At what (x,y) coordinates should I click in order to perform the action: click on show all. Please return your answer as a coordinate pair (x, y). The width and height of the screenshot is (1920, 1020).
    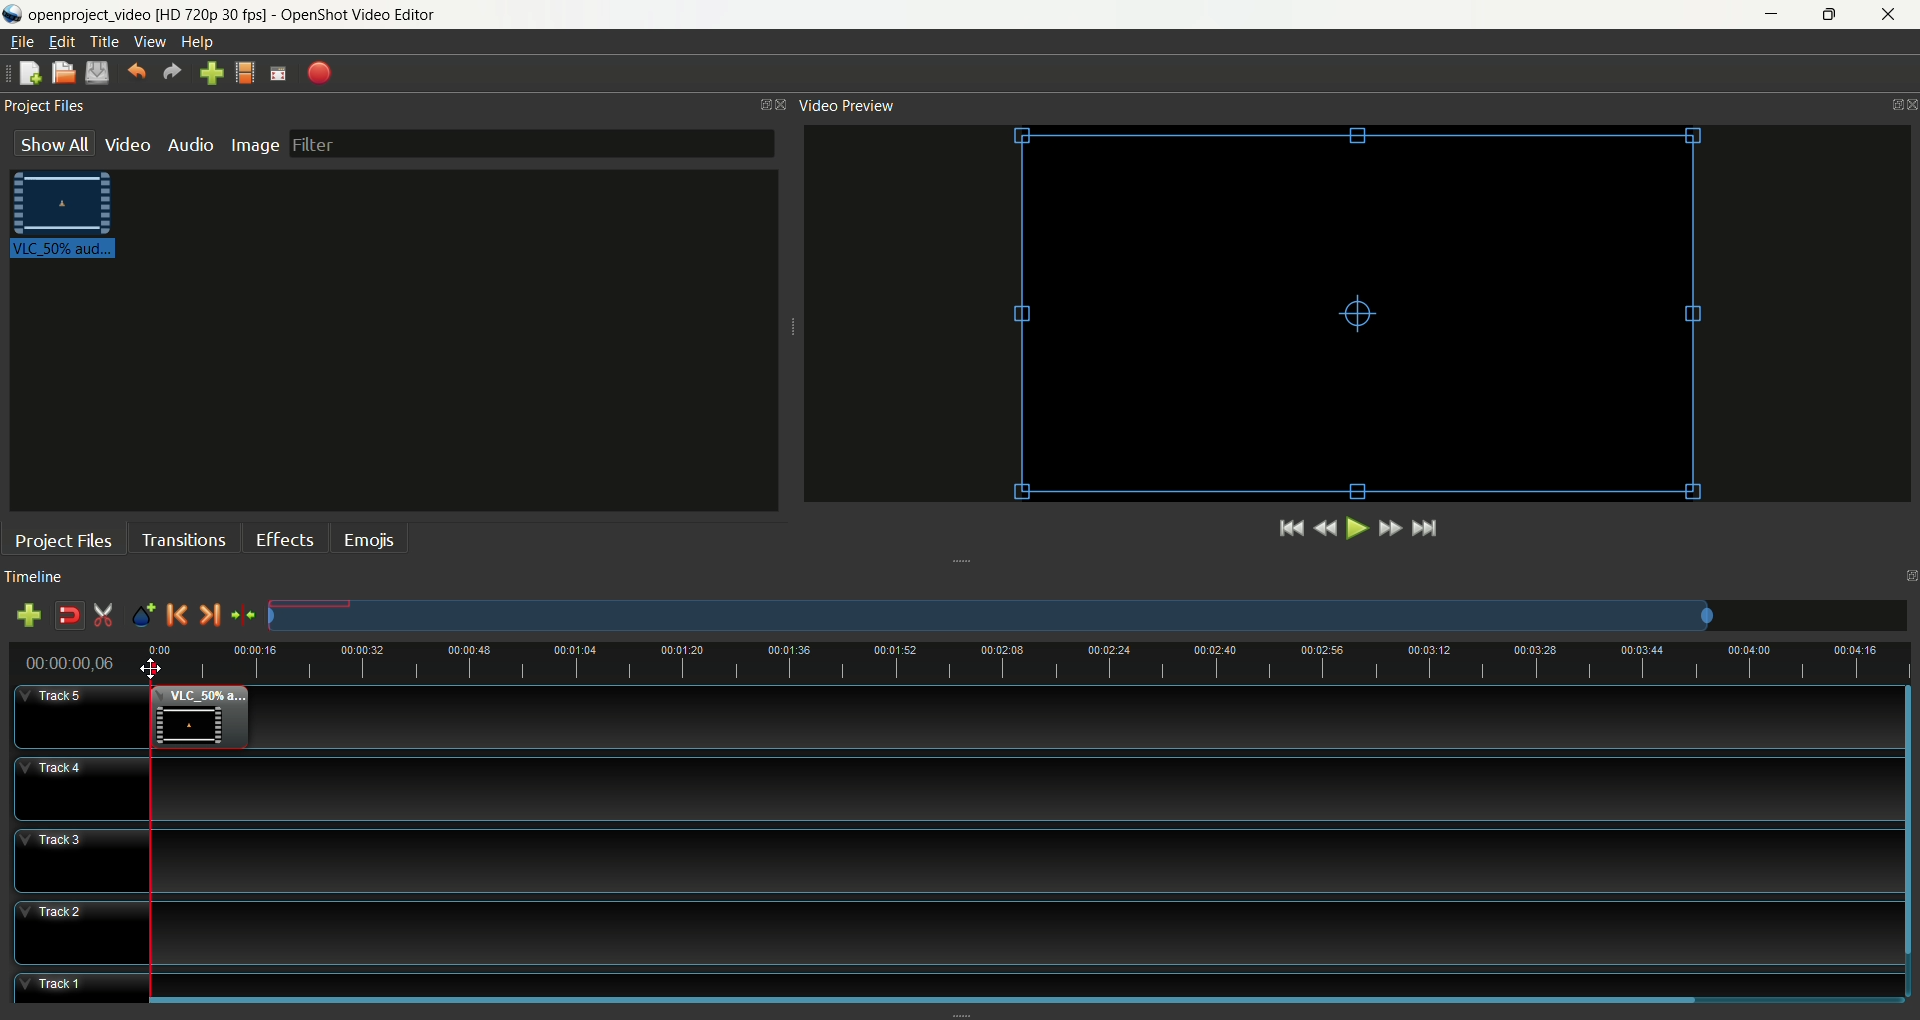
    Looking at the image, I should click on (53, 143).